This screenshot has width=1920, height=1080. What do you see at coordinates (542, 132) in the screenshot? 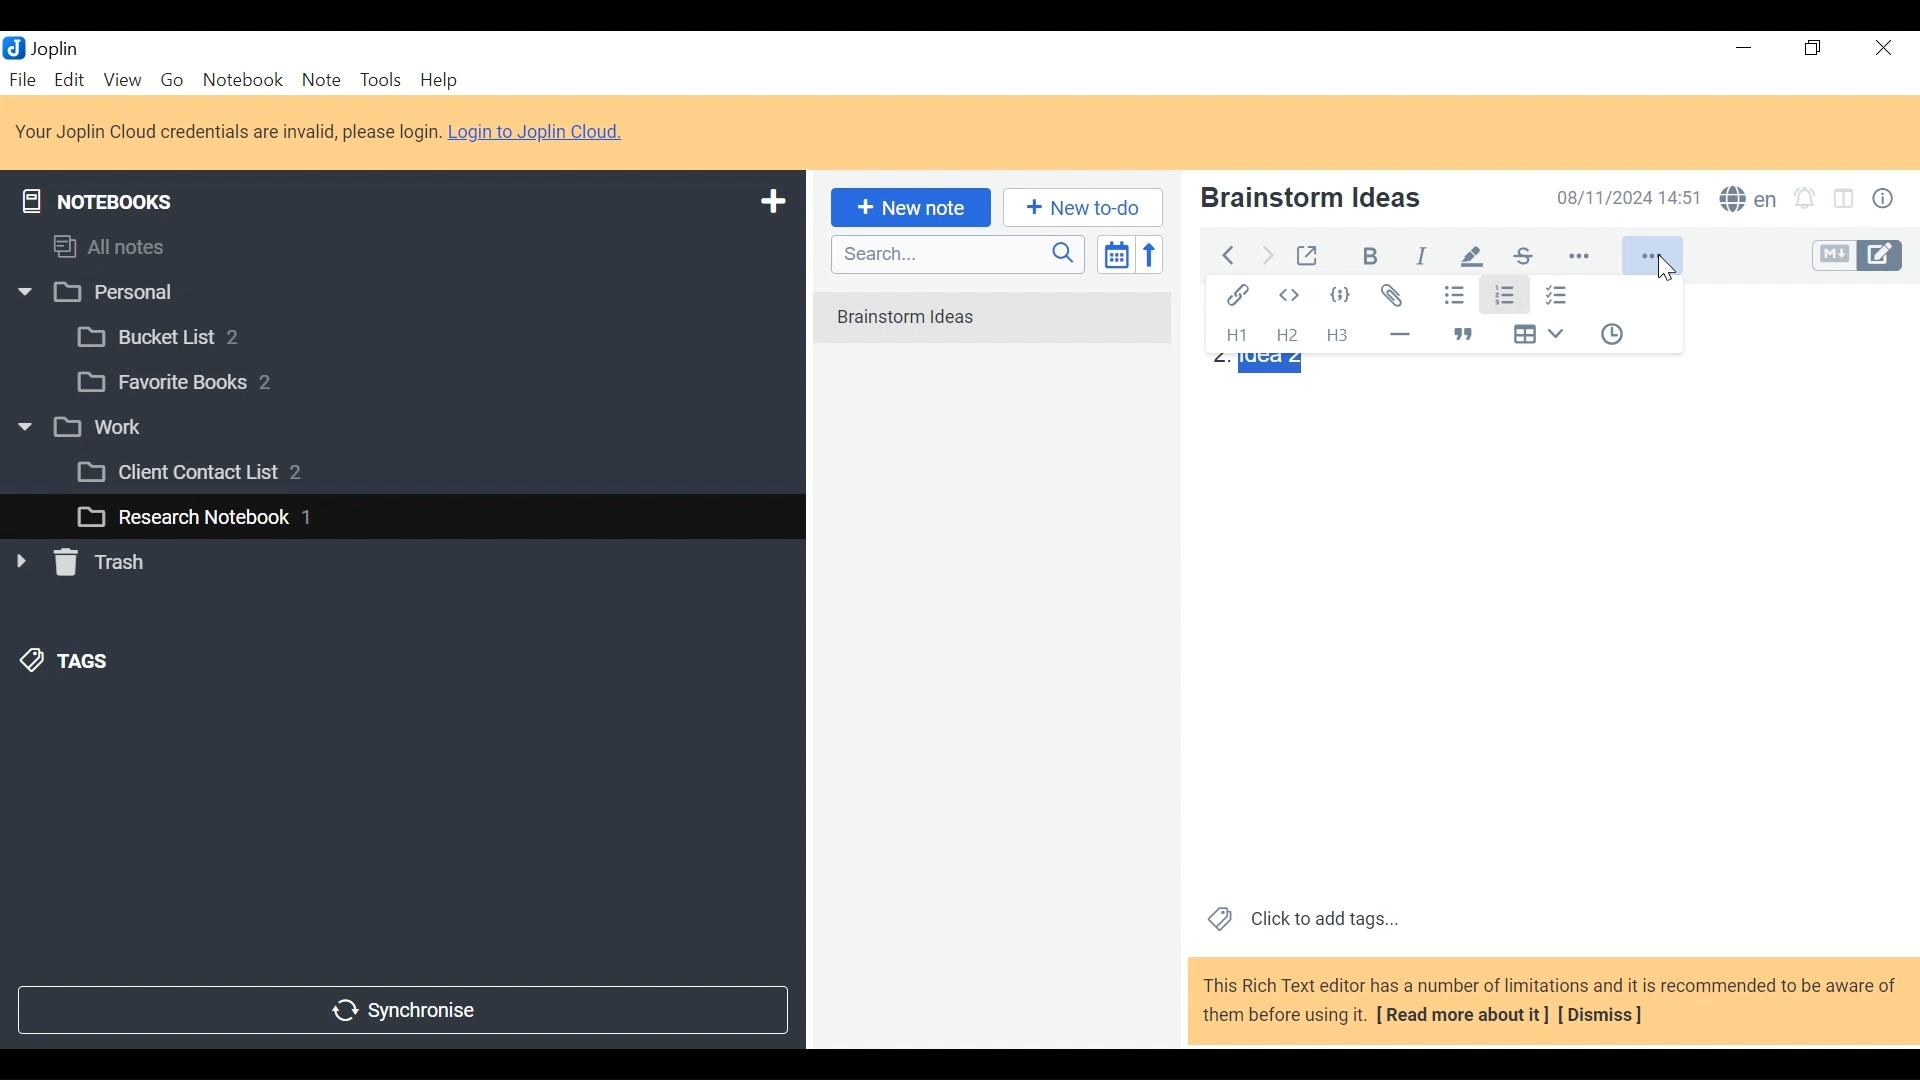
I see `Login to Joplin Cloud` at bounding box center [542, 132].